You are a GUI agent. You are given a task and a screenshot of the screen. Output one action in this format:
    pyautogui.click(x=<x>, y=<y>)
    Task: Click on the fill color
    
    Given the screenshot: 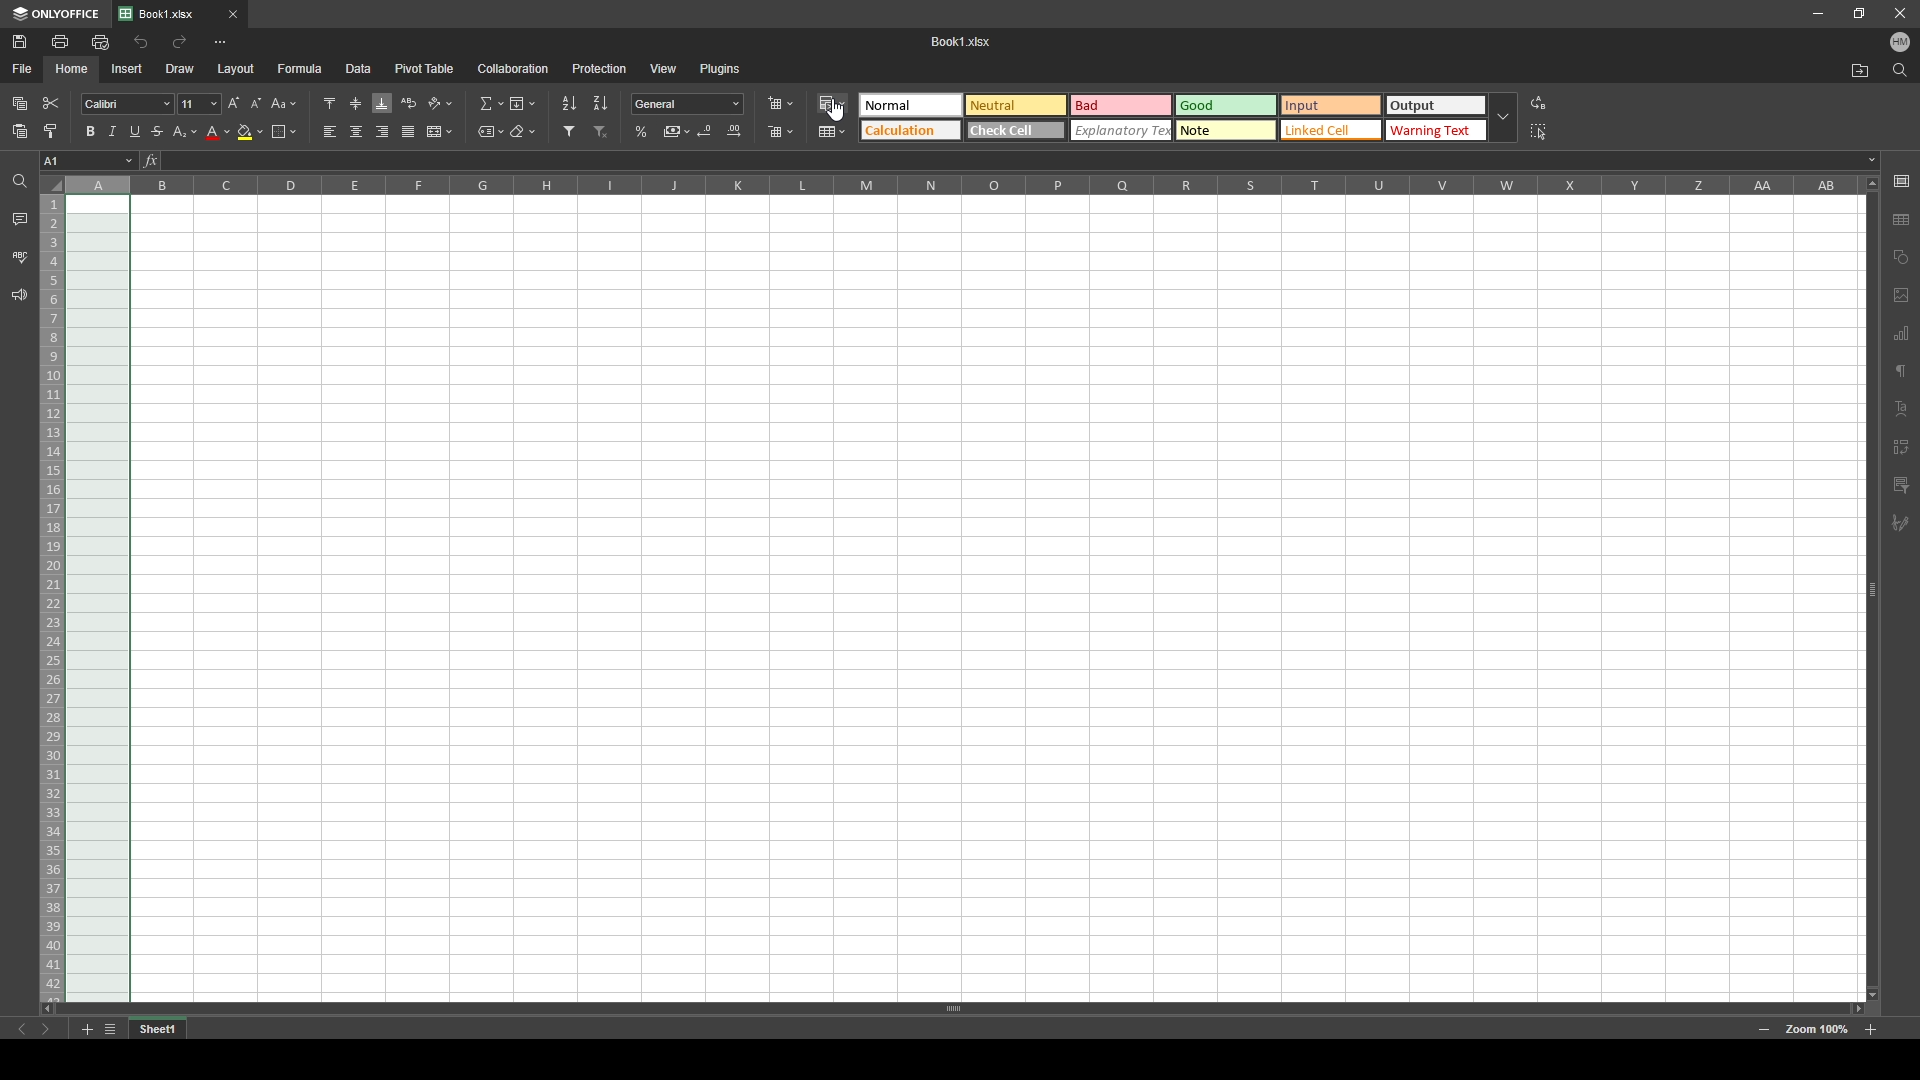 What is the action you would take?
    pyautogui.click(x=251, y=132)
    